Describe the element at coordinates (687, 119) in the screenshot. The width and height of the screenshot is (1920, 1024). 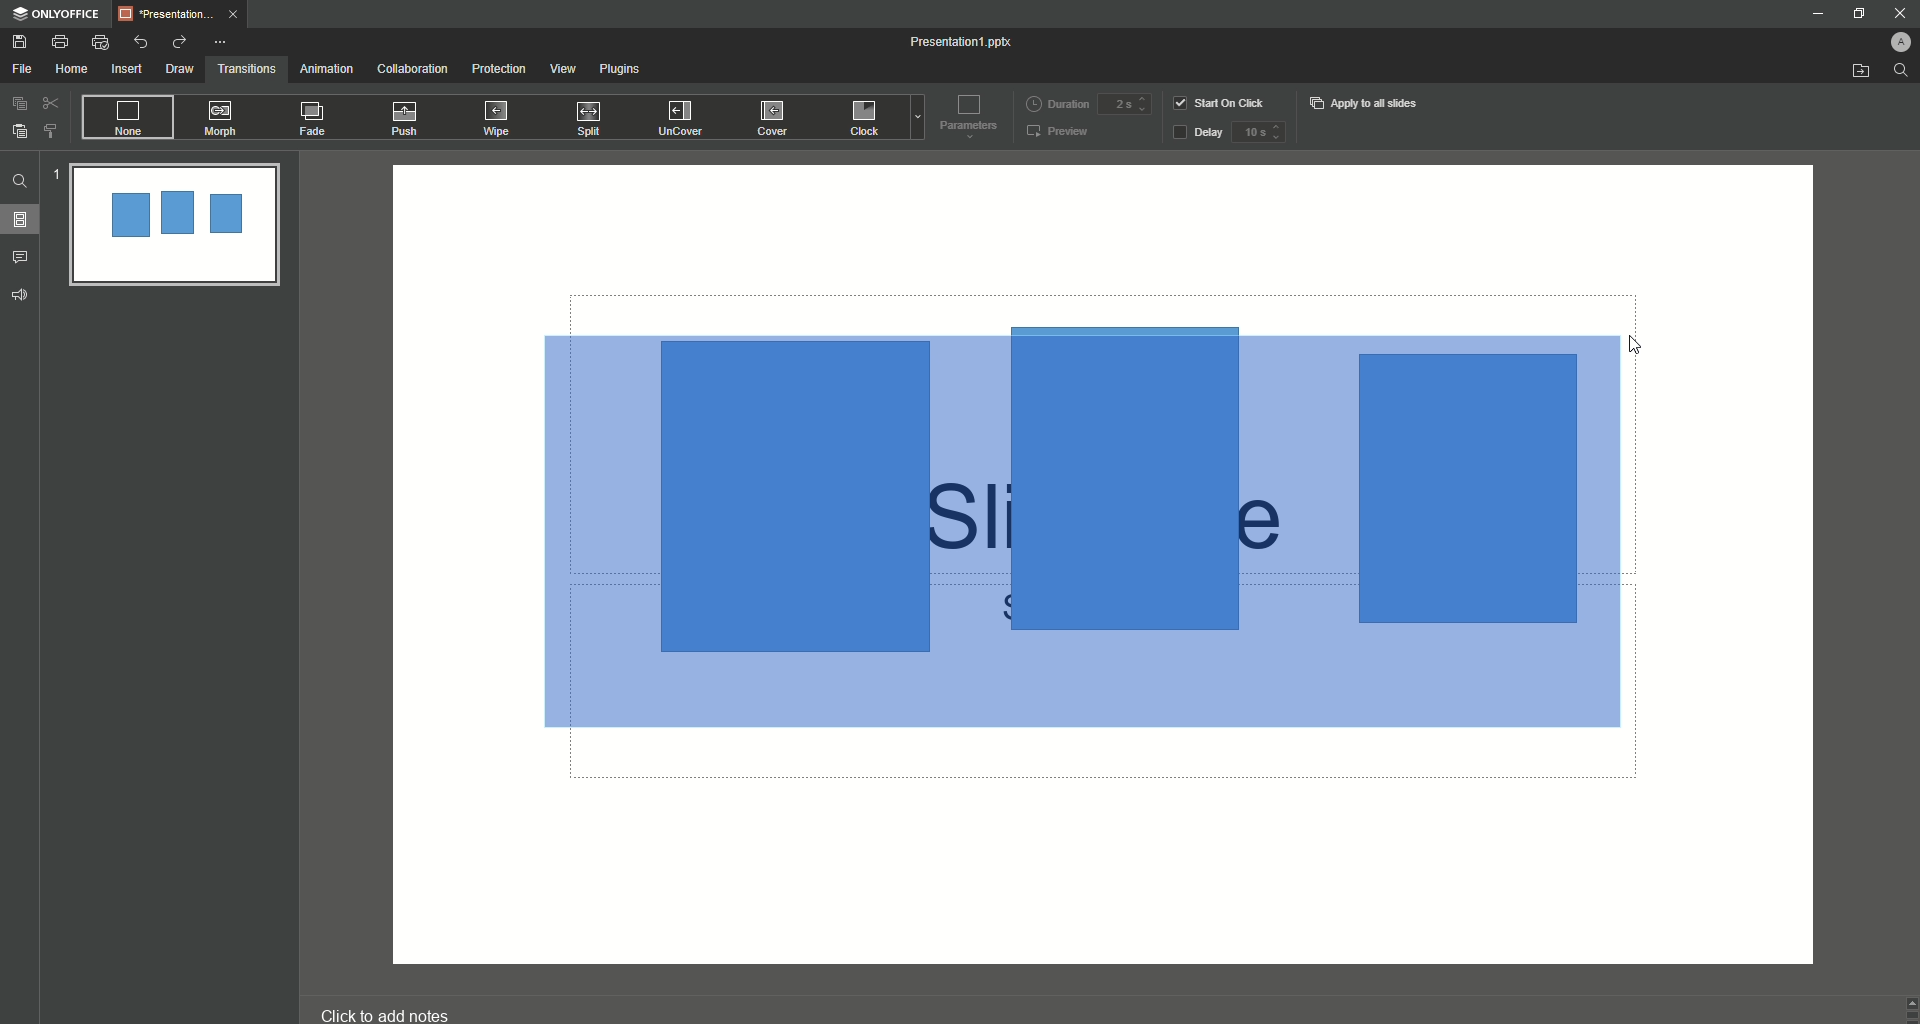
I see `UnCover` at that location.